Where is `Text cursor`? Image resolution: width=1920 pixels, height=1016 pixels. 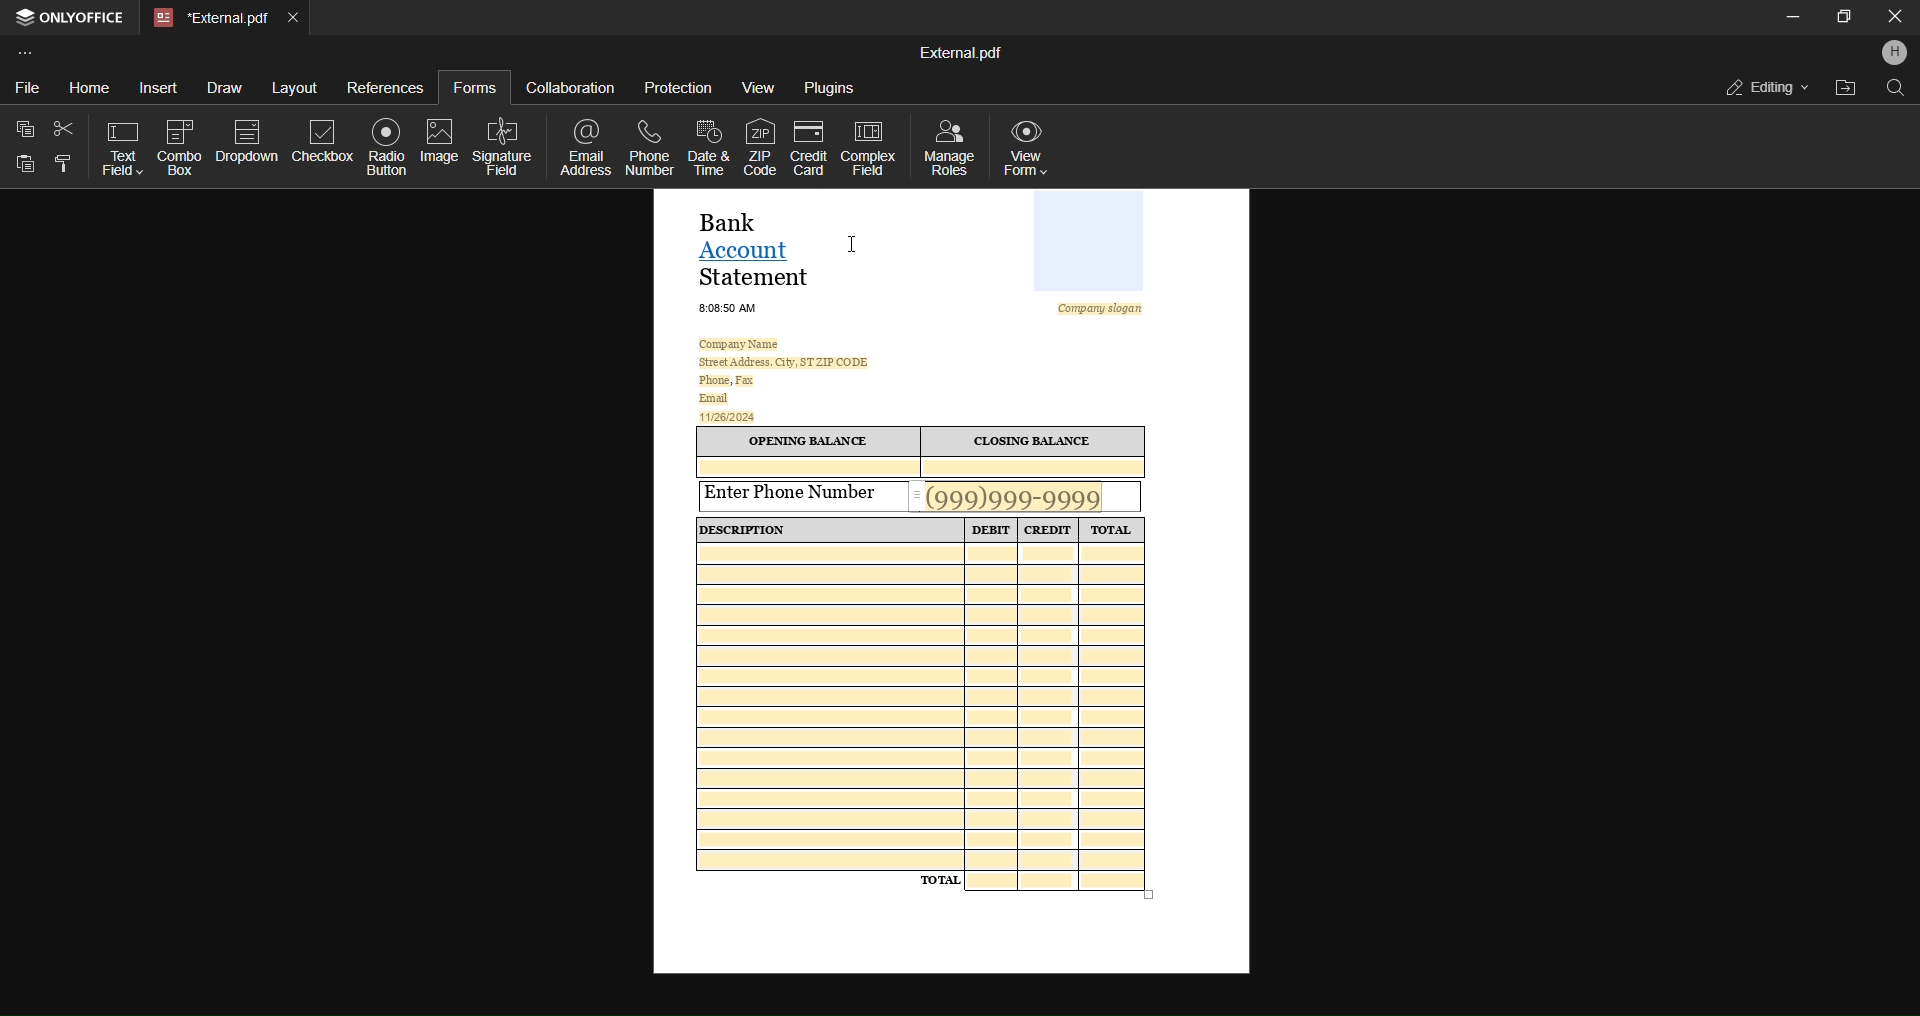 Text cursor is located at coordinates (854, 245).